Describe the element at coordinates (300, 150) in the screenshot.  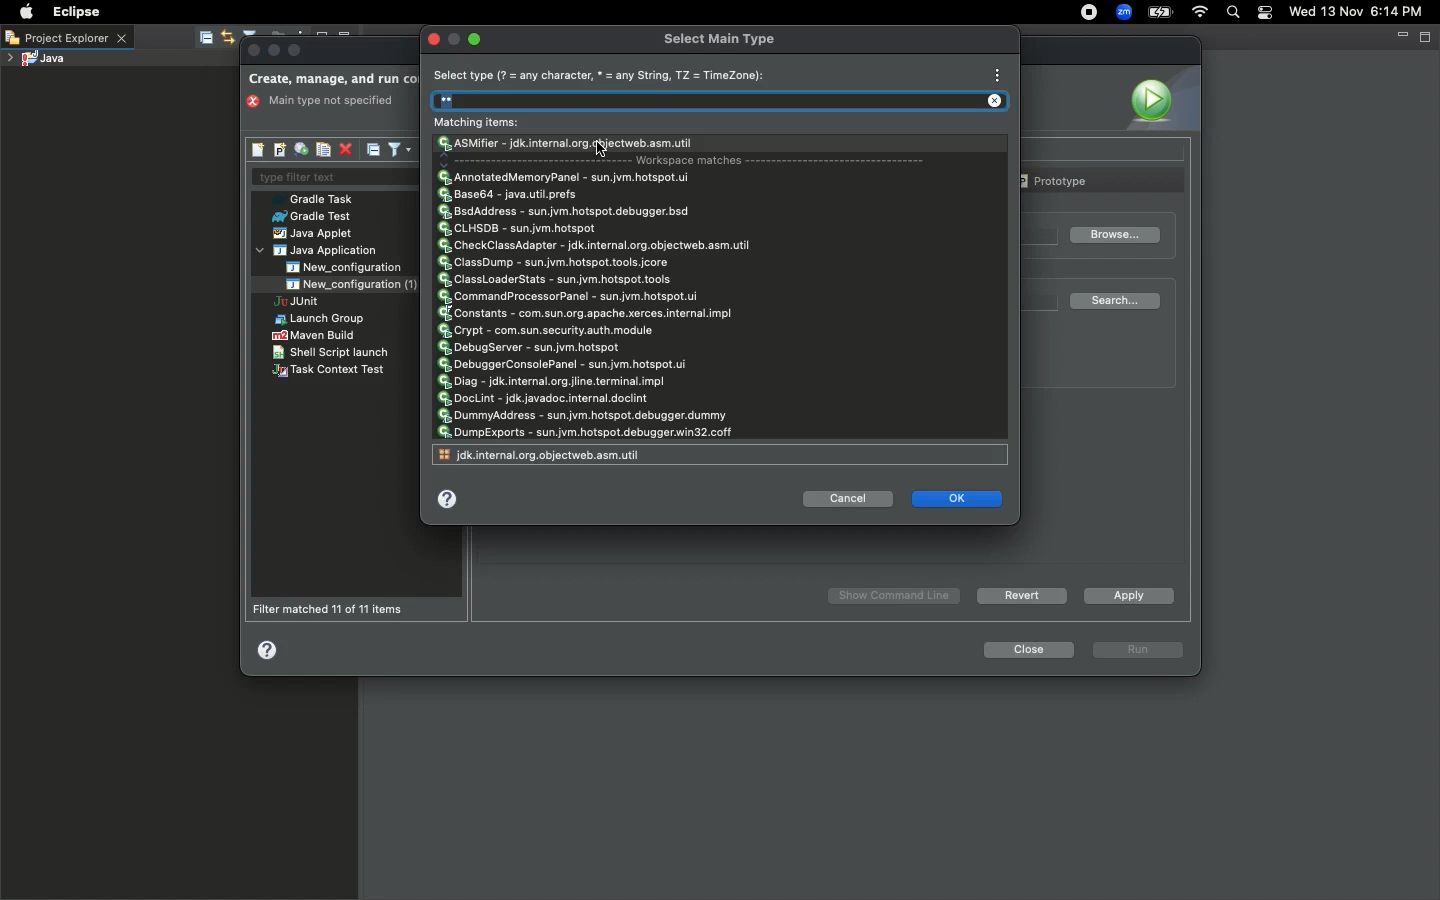
I see `Export launch configurations` at that location.